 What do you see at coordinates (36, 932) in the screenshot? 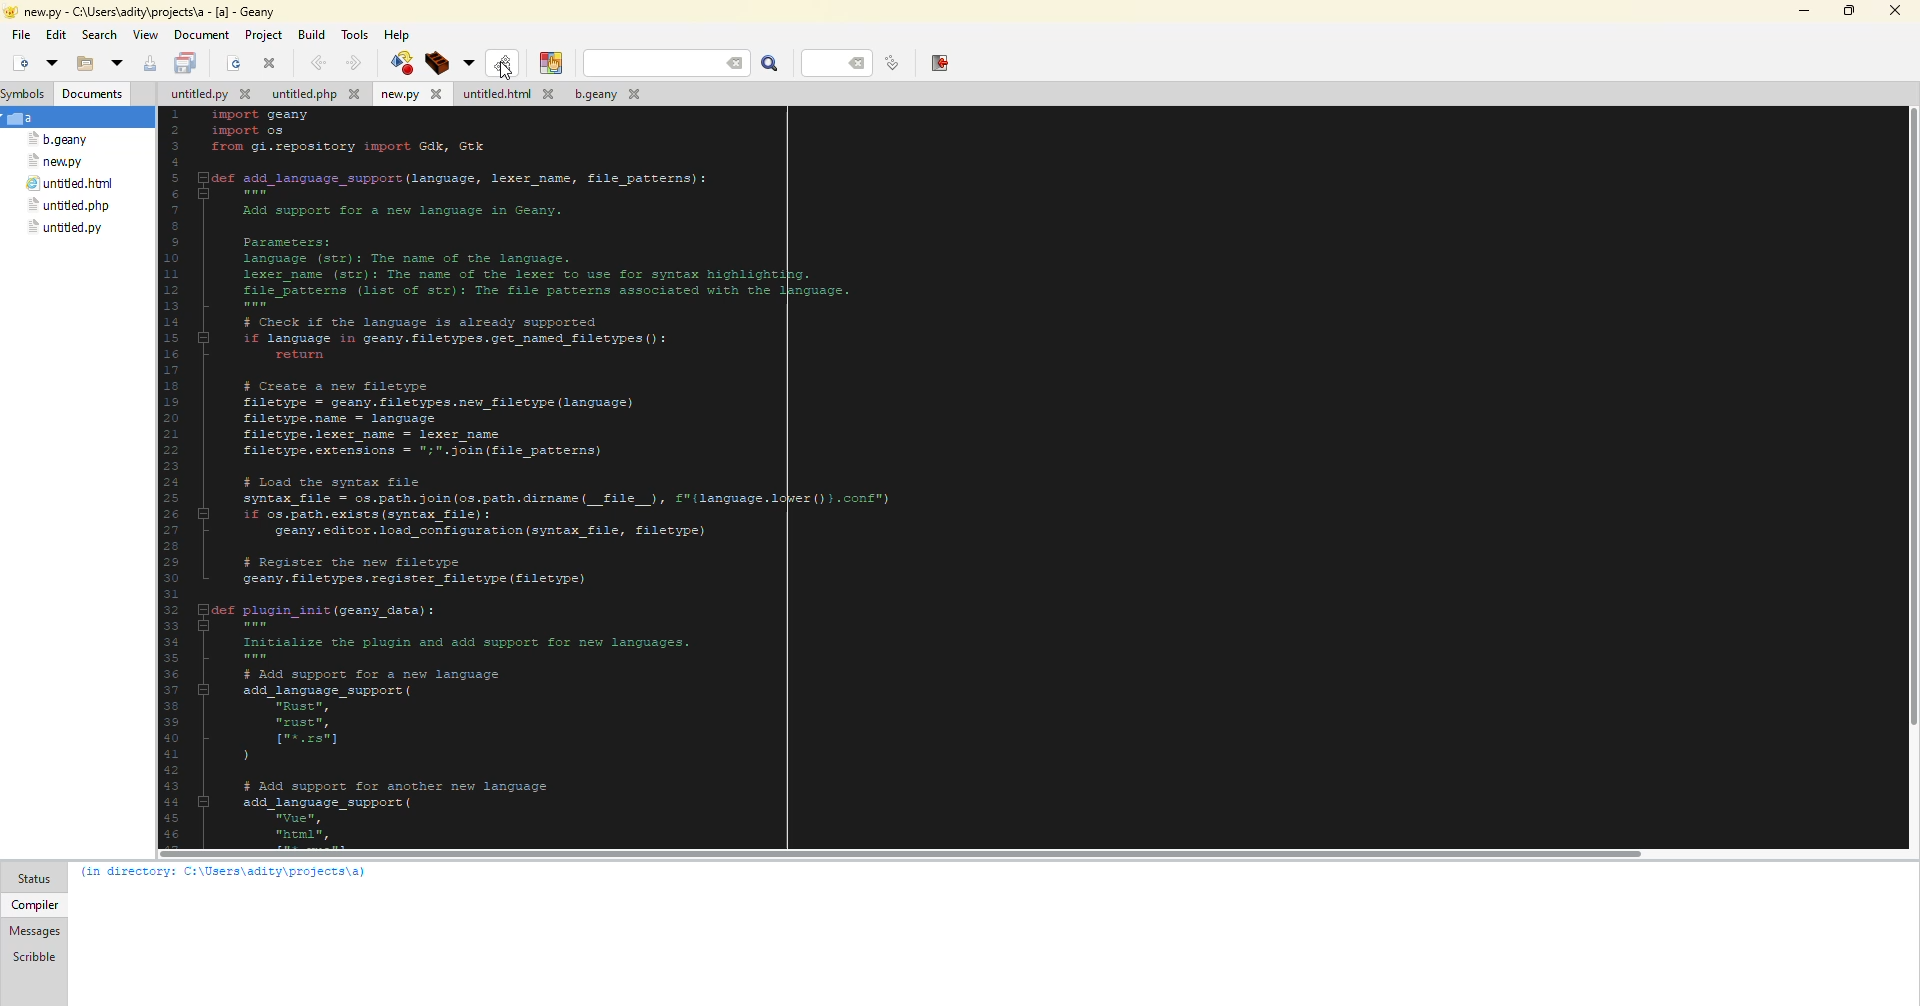
I see `messages` at bounding box center [36, 932].